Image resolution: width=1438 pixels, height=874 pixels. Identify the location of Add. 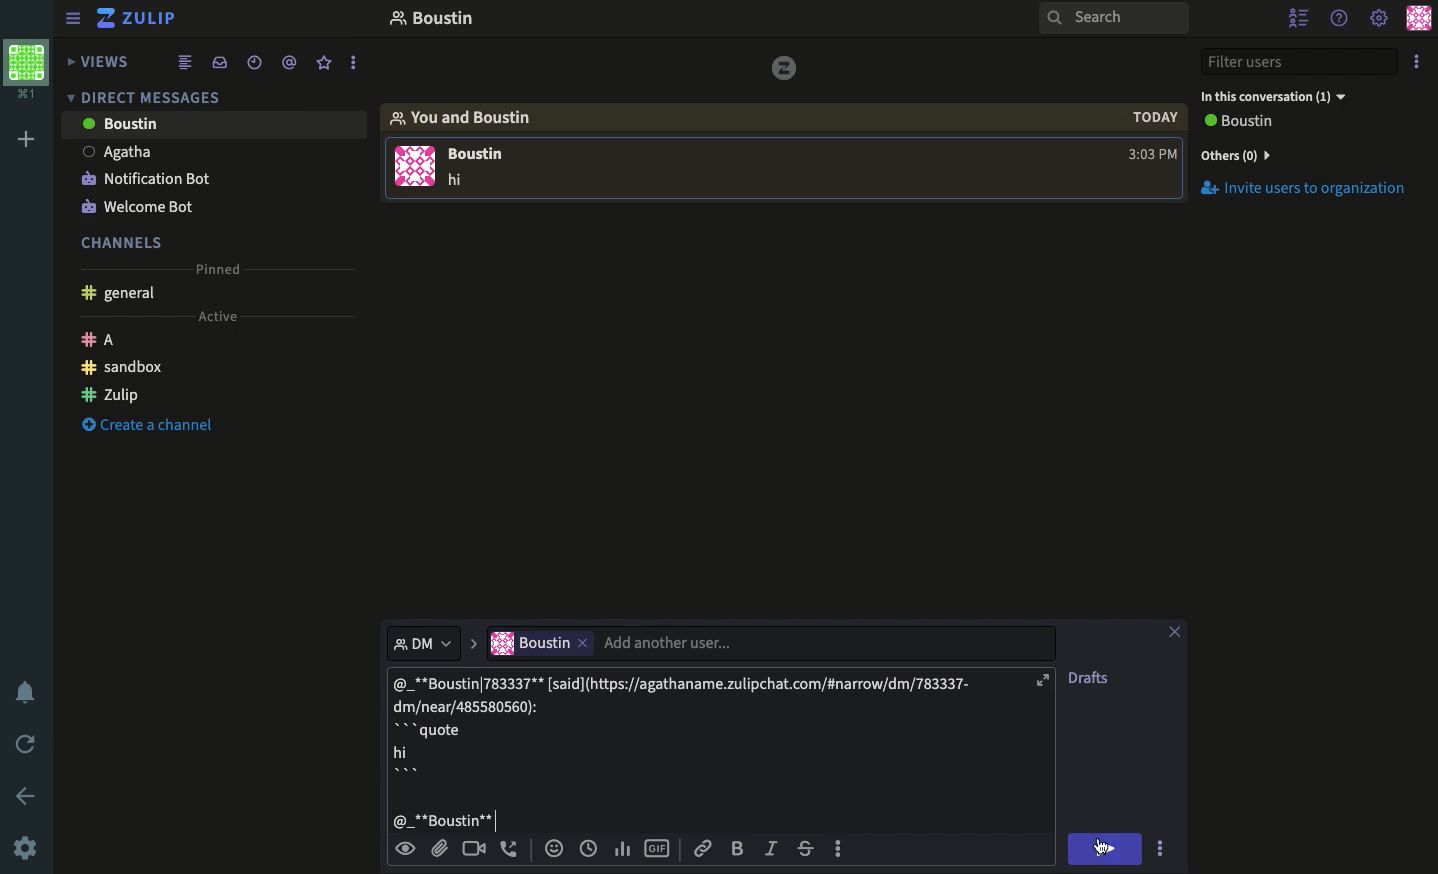
(22, 141).